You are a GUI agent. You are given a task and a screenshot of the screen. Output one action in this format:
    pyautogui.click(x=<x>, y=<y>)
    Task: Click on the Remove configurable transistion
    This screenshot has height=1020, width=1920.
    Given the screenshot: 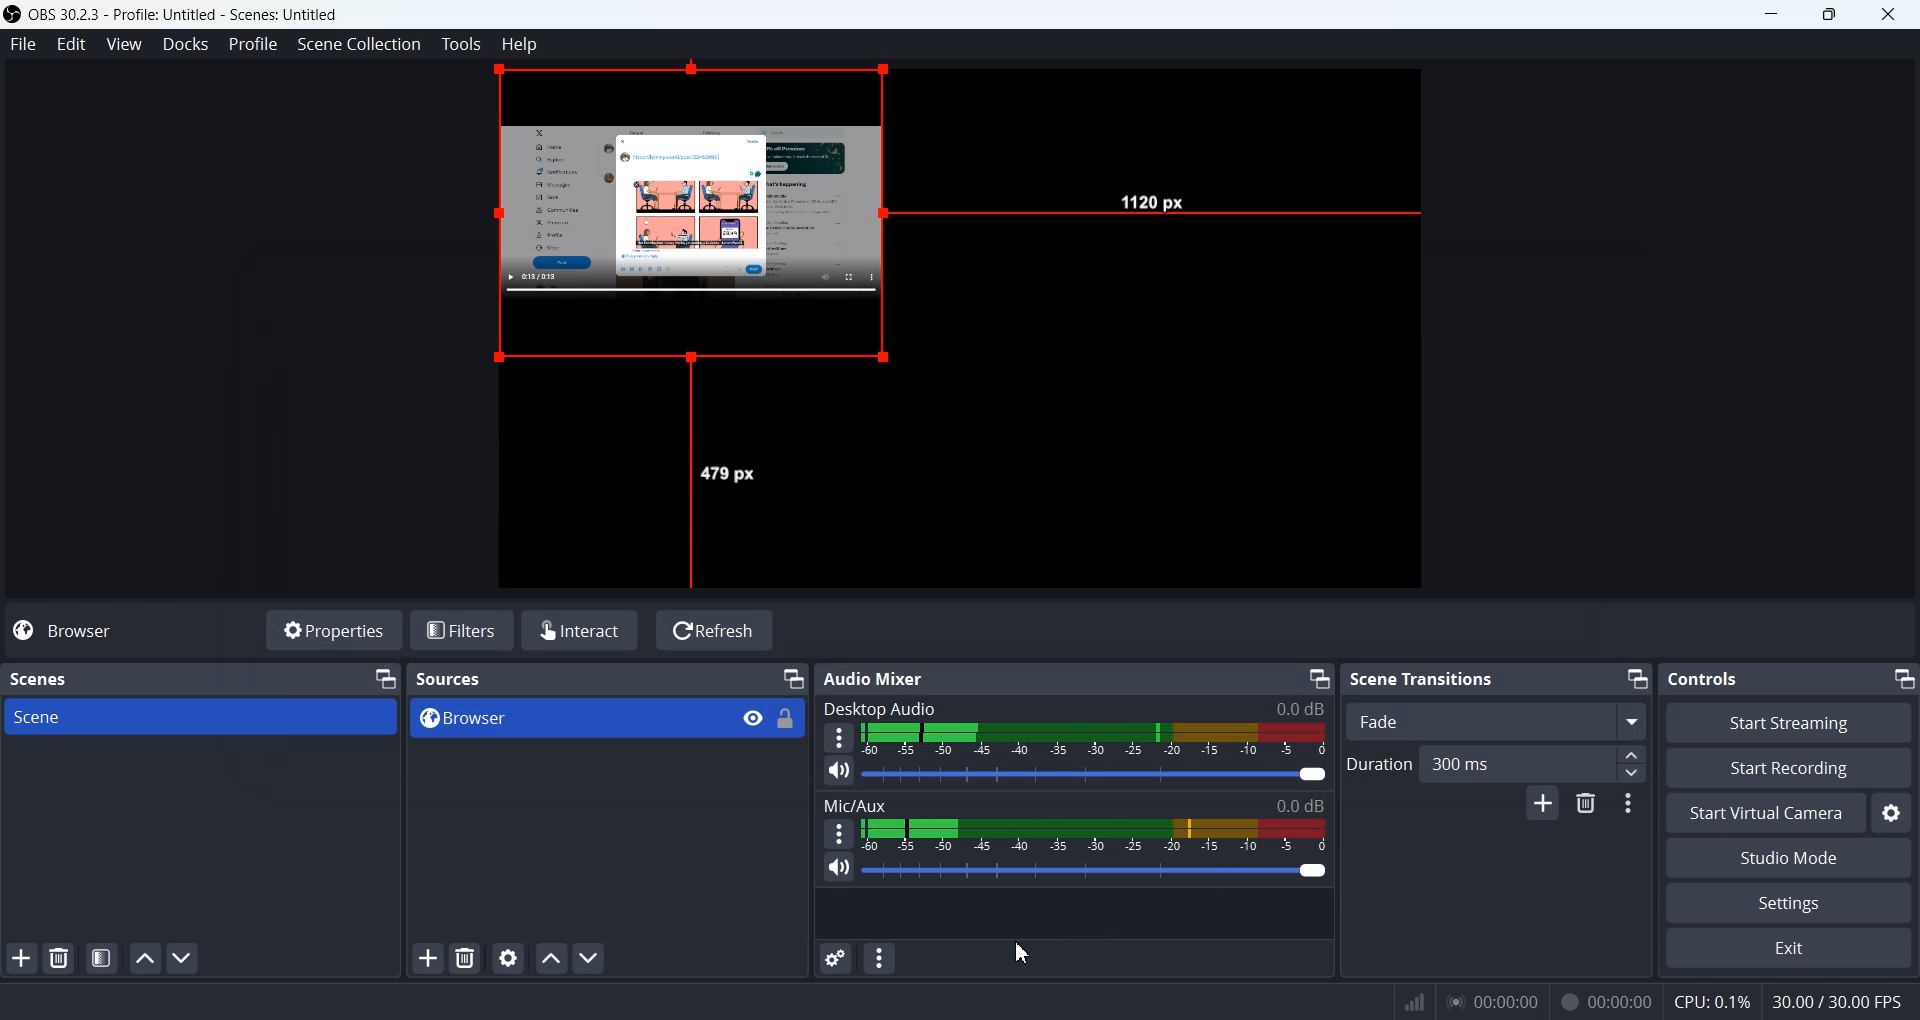 What is the action you would take?
    pyautogui.click(x=1588, y=805)
    